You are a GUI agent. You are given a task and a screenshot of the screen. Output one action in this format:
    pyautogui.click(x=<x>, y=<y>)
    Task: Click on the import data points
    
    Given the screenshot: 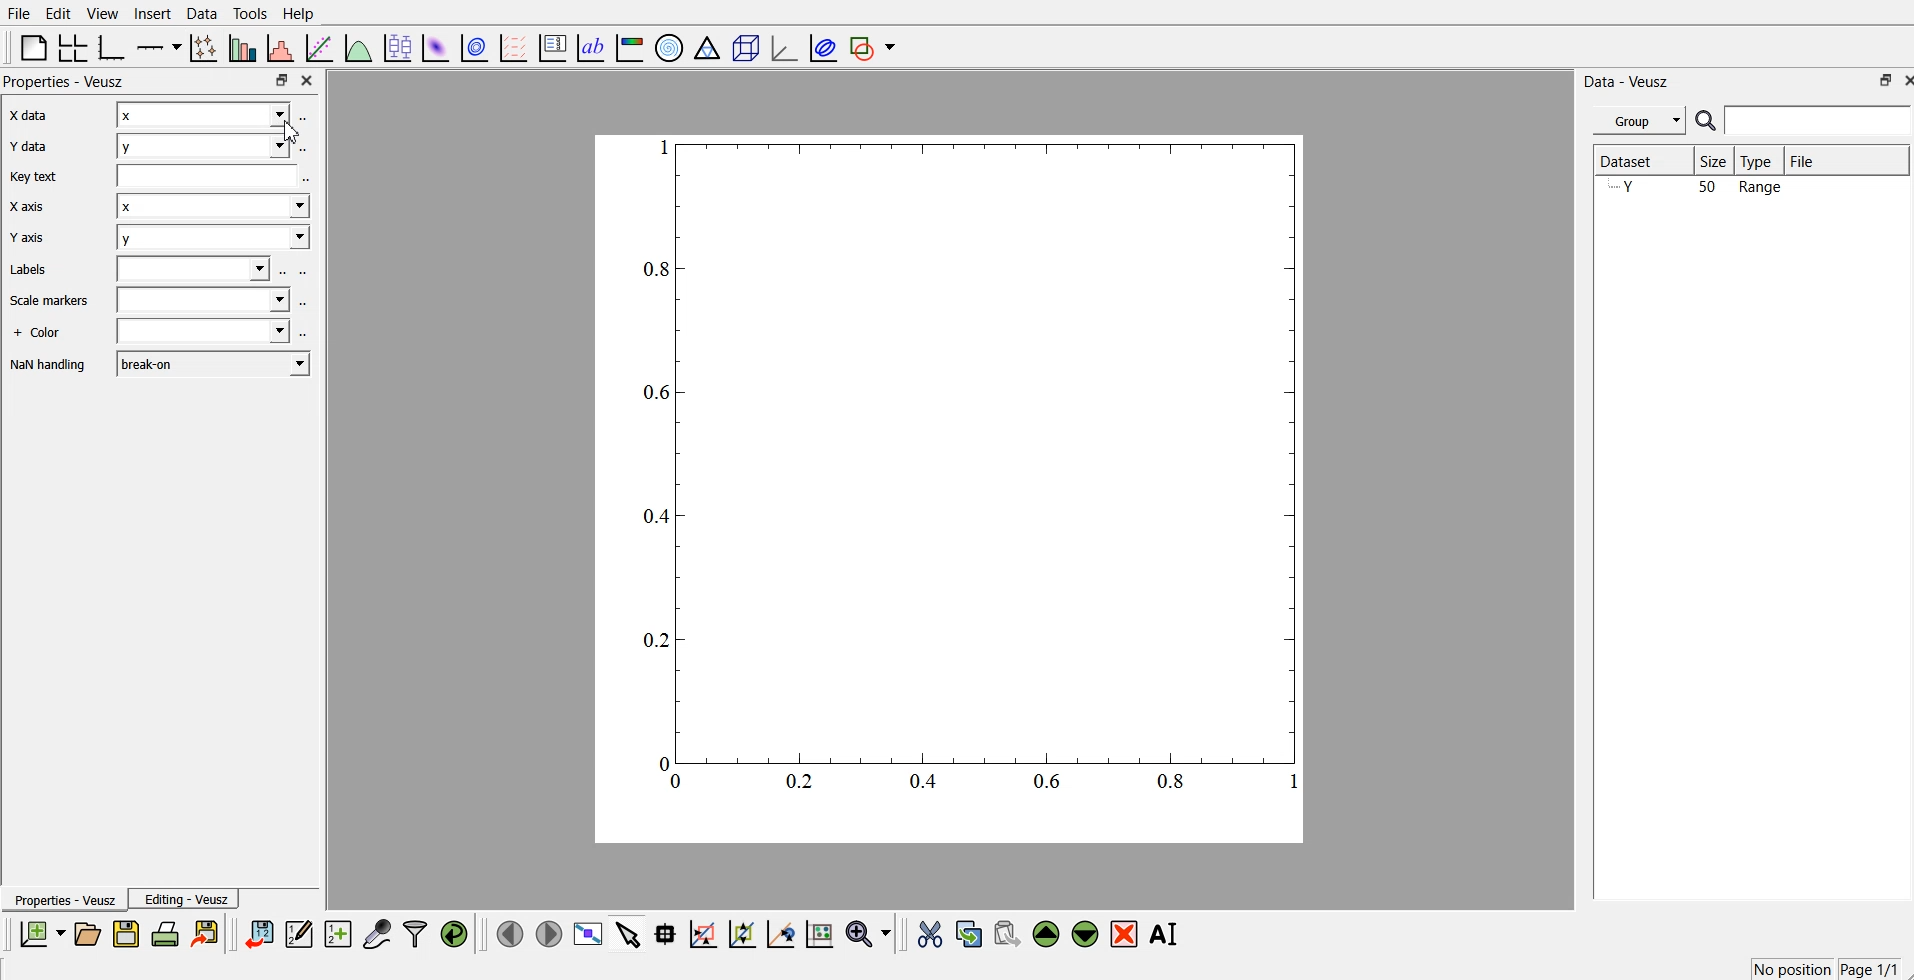 What is the action you would take?
    pyautogui.click(x=260, y=935)
    